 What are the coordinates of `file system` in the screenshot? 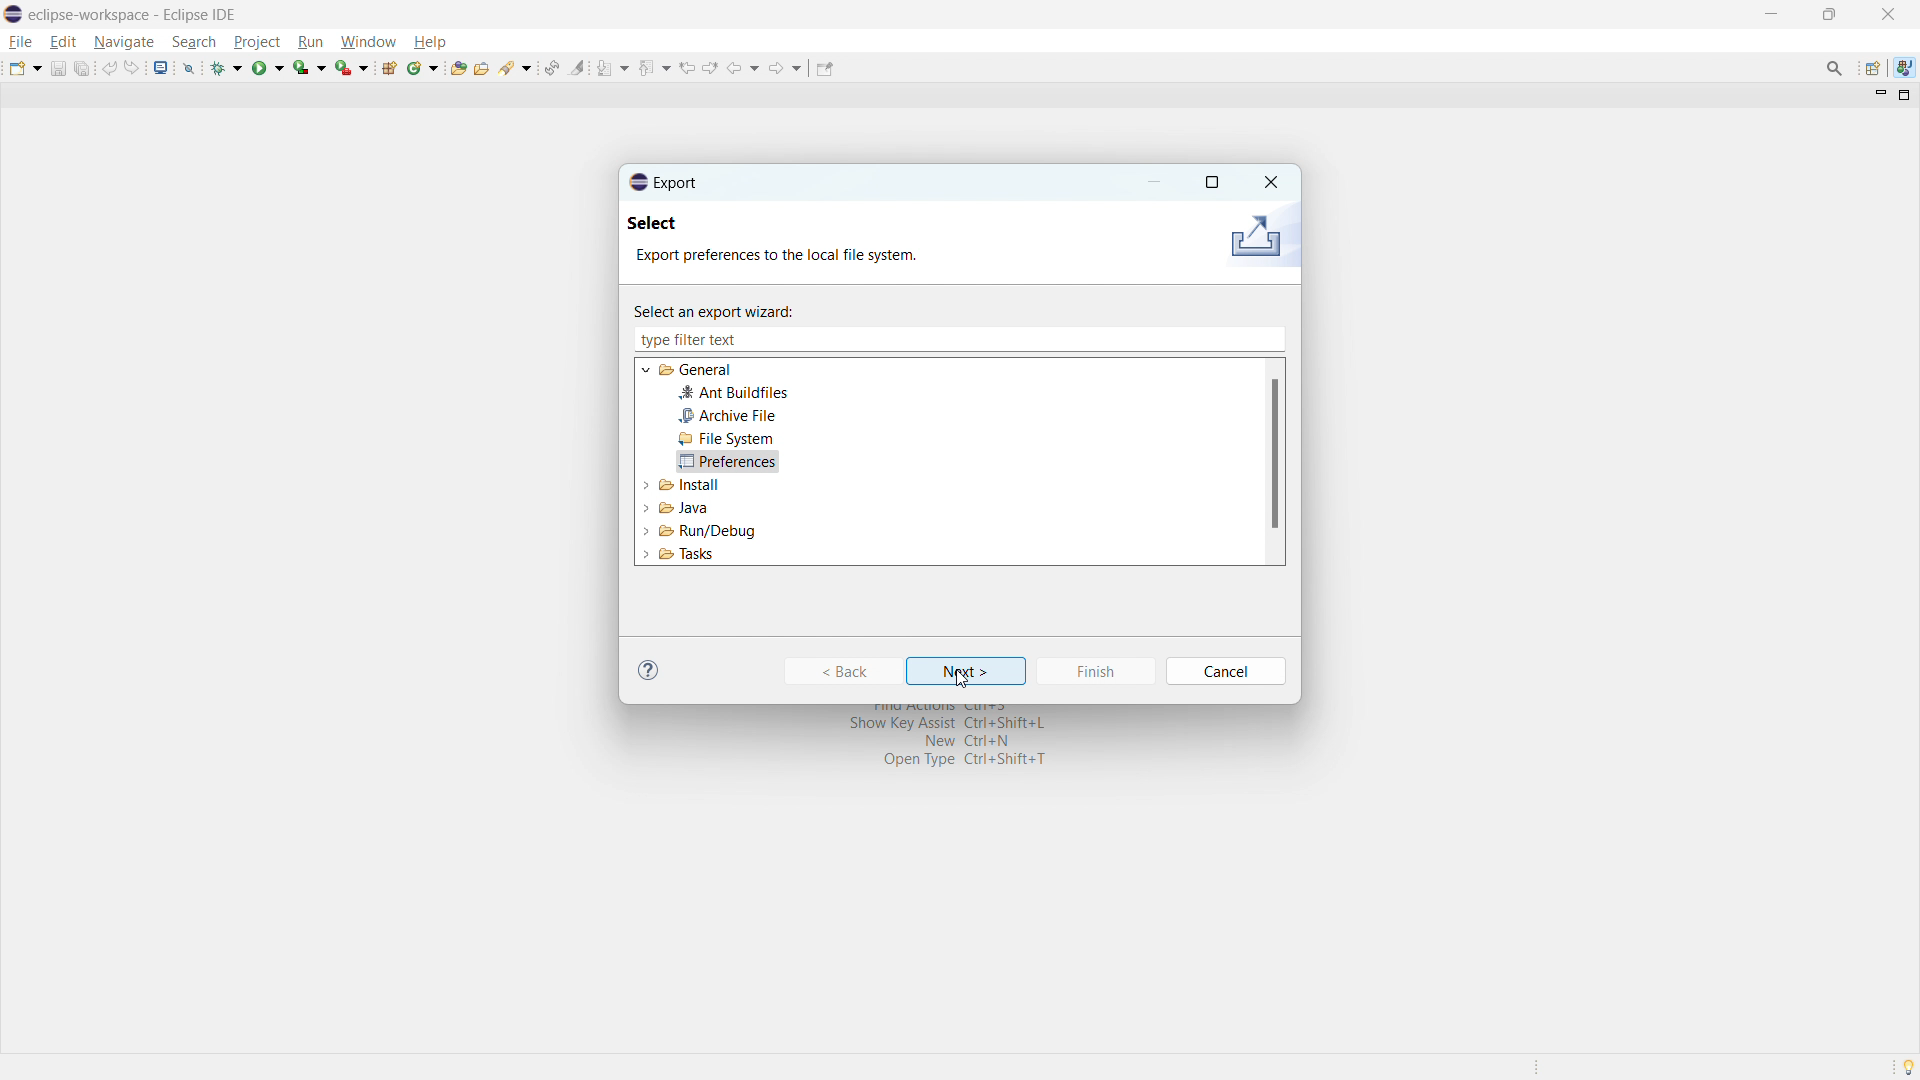 It's located at (727, 439).